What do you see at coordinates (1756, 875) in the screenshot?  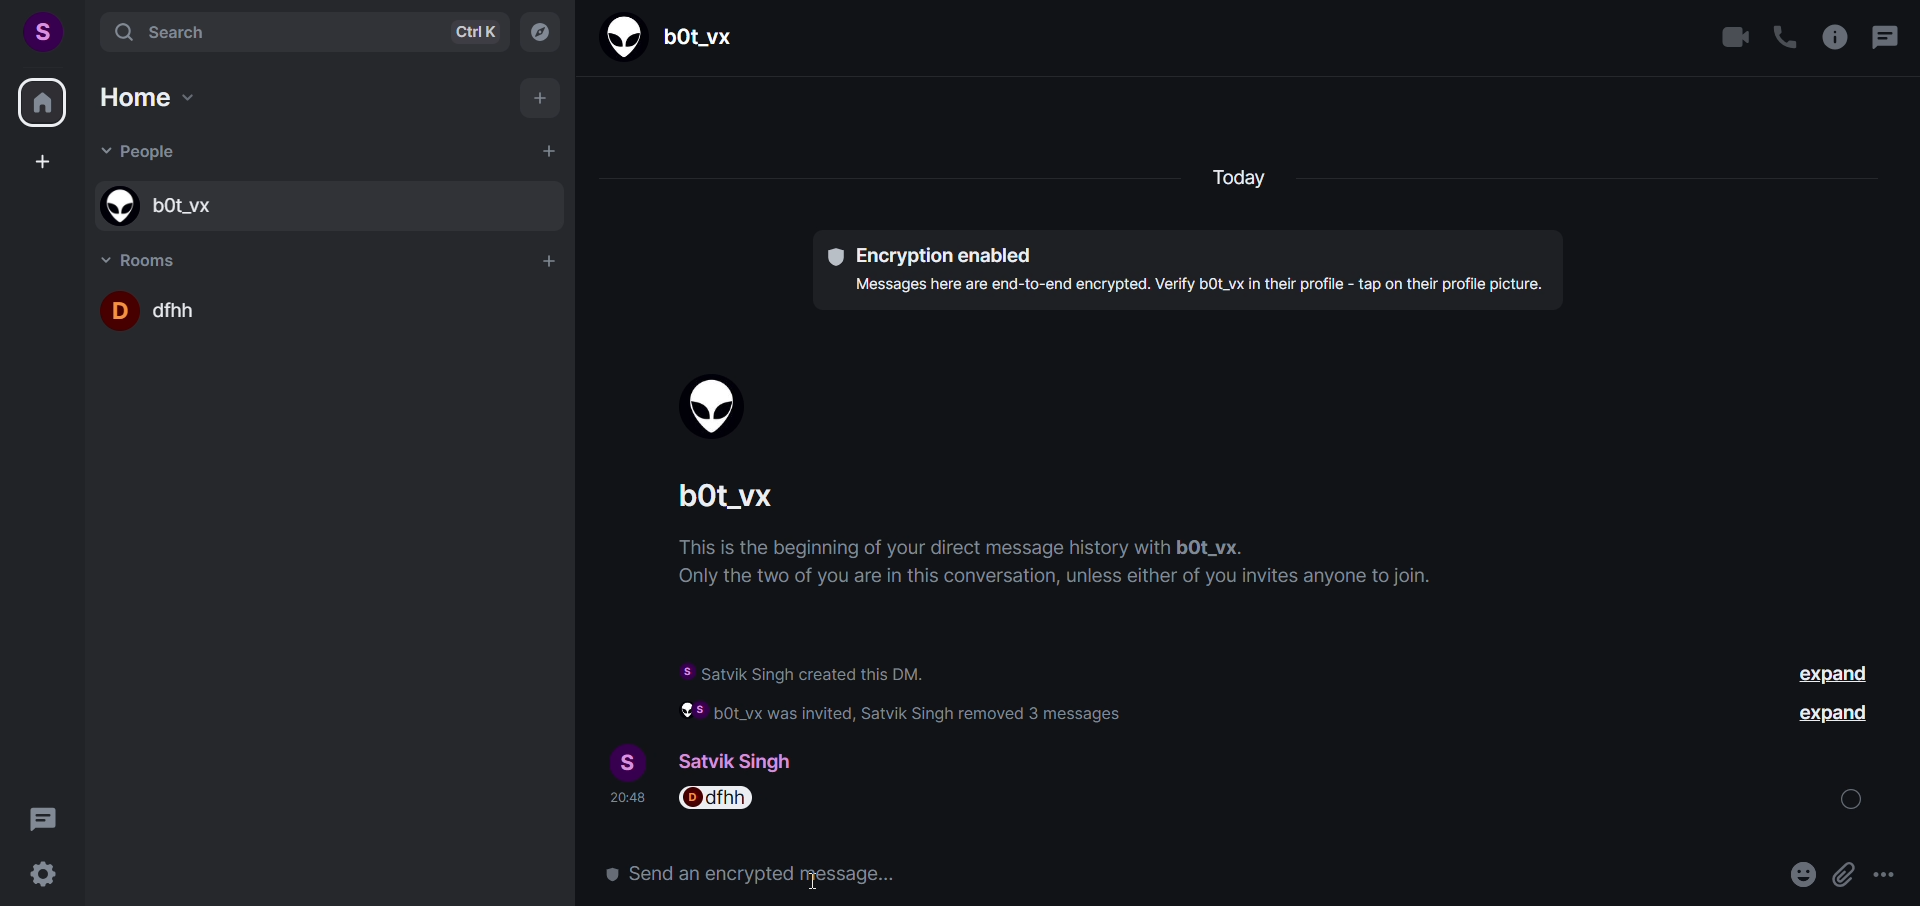 I see `emoji` at bounding box center [1756, 875].